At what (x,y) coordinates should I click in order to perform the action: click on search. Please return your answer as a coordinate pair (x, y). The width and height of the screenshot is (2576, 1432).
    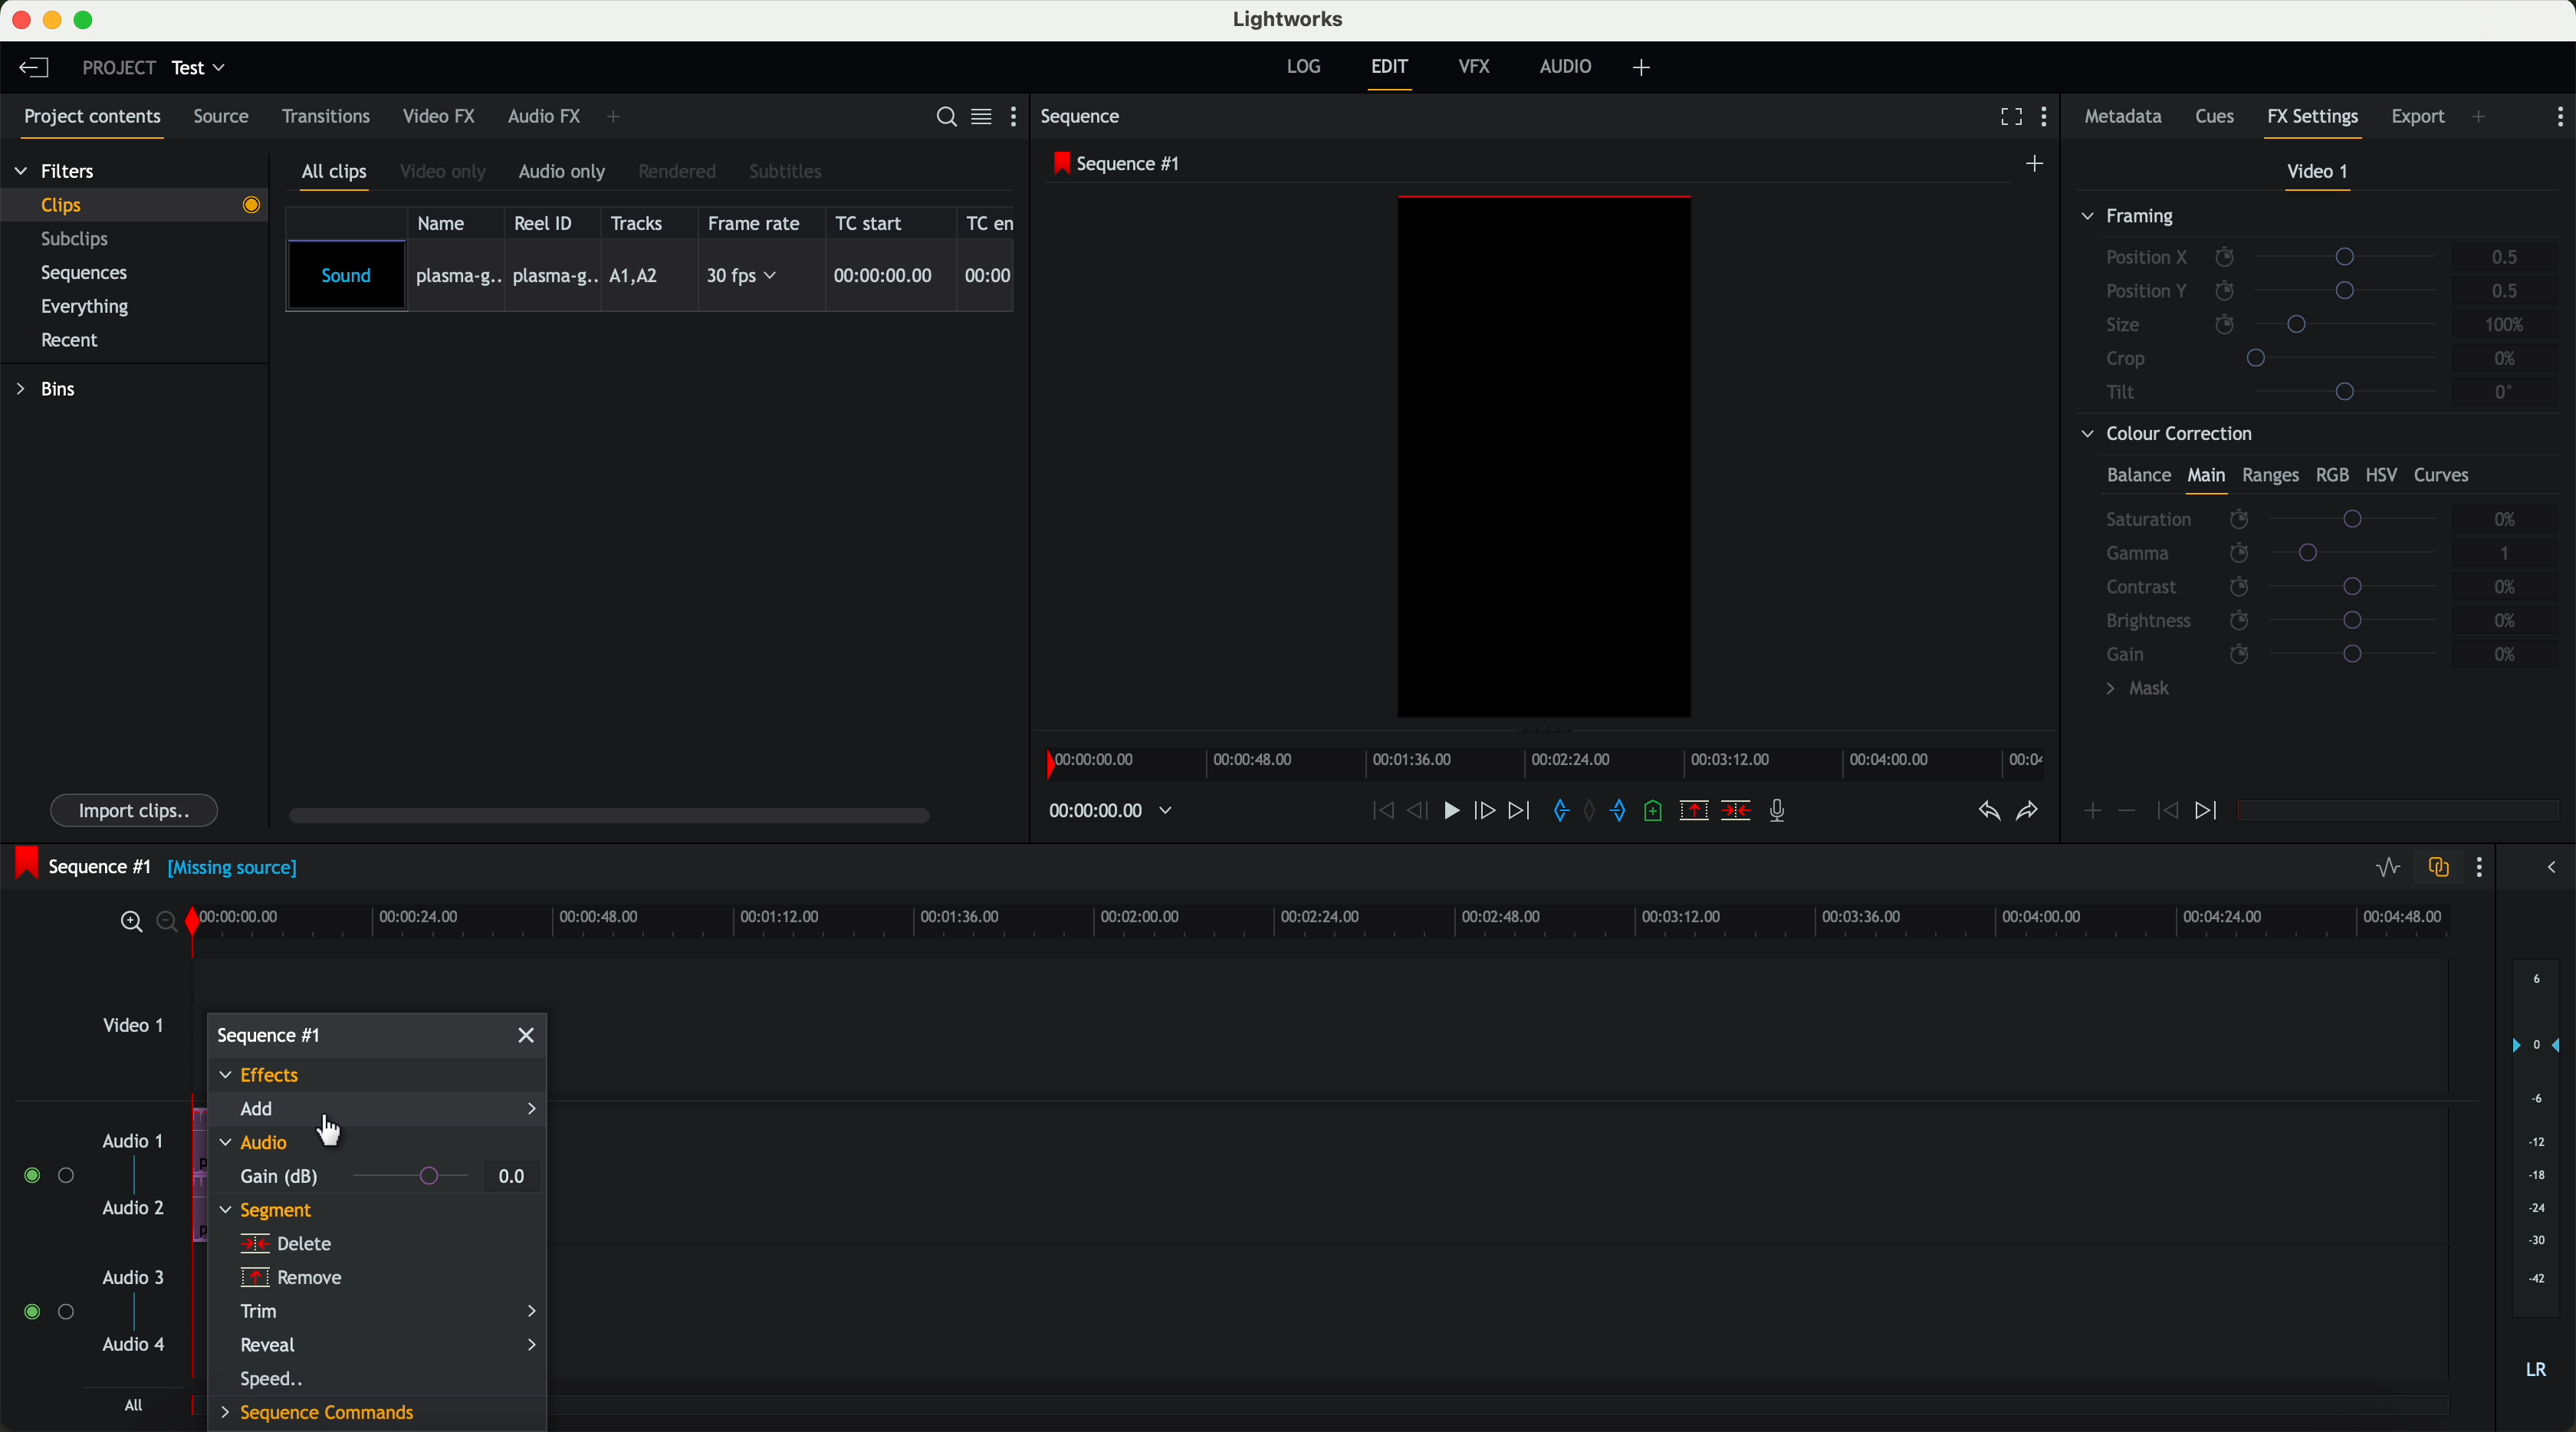
    Looking at the image, I should click on (944, 118).